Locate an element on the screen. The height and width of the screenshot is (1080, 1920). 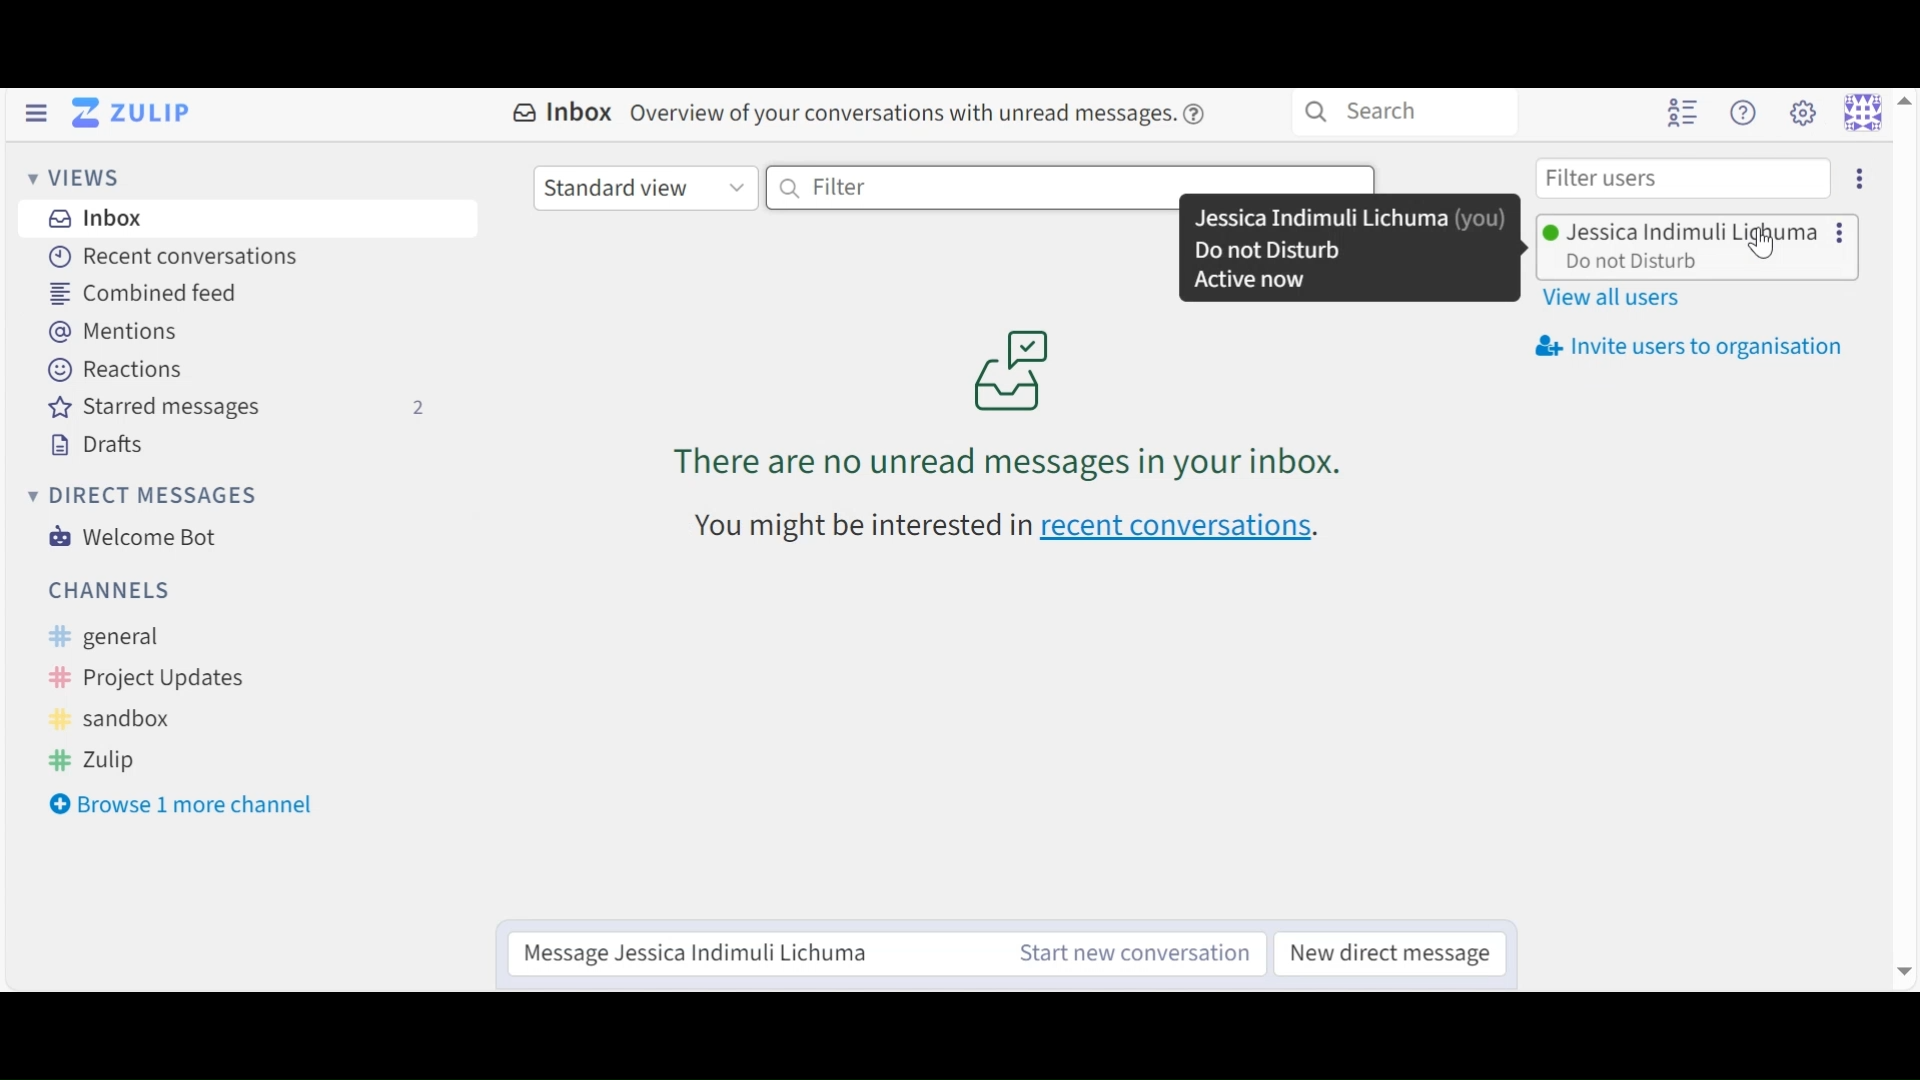
Invite users to organisation is located at coordinates (1857, 182).